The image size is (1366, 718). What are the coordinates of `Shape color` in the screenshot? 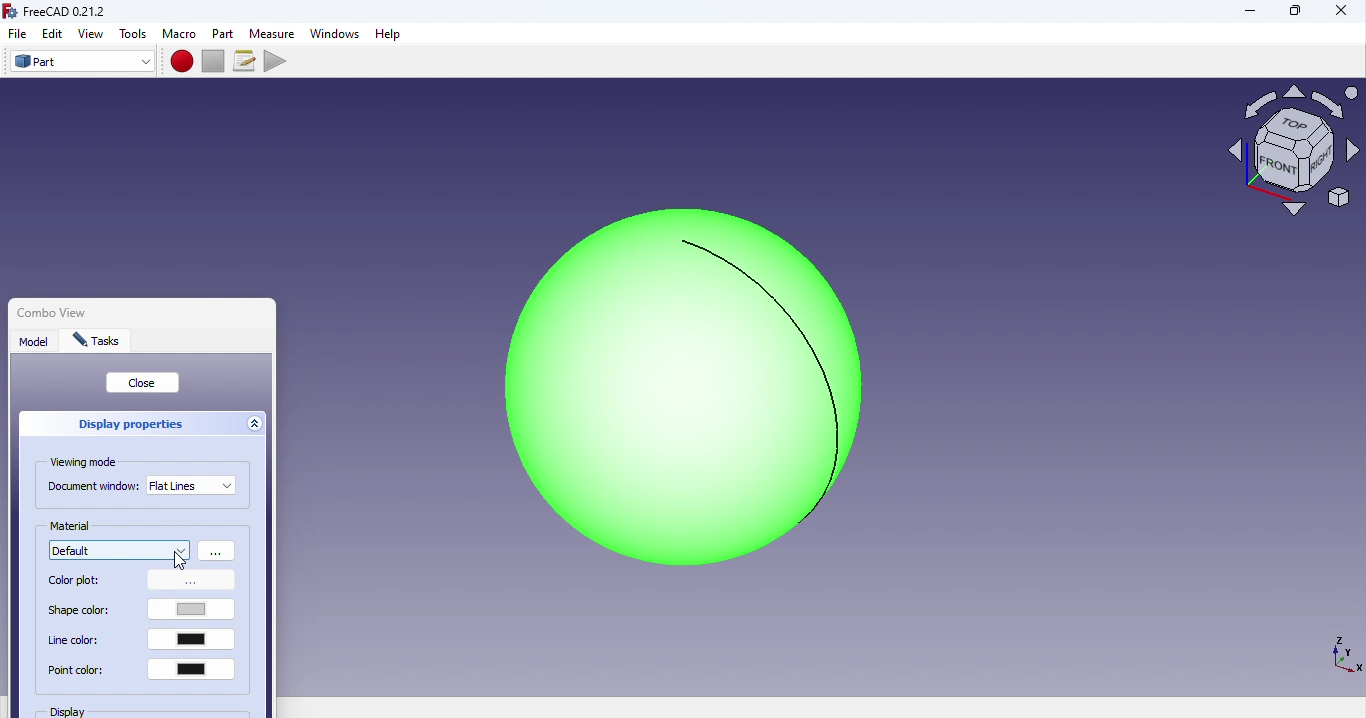 It's located at (145, 611).